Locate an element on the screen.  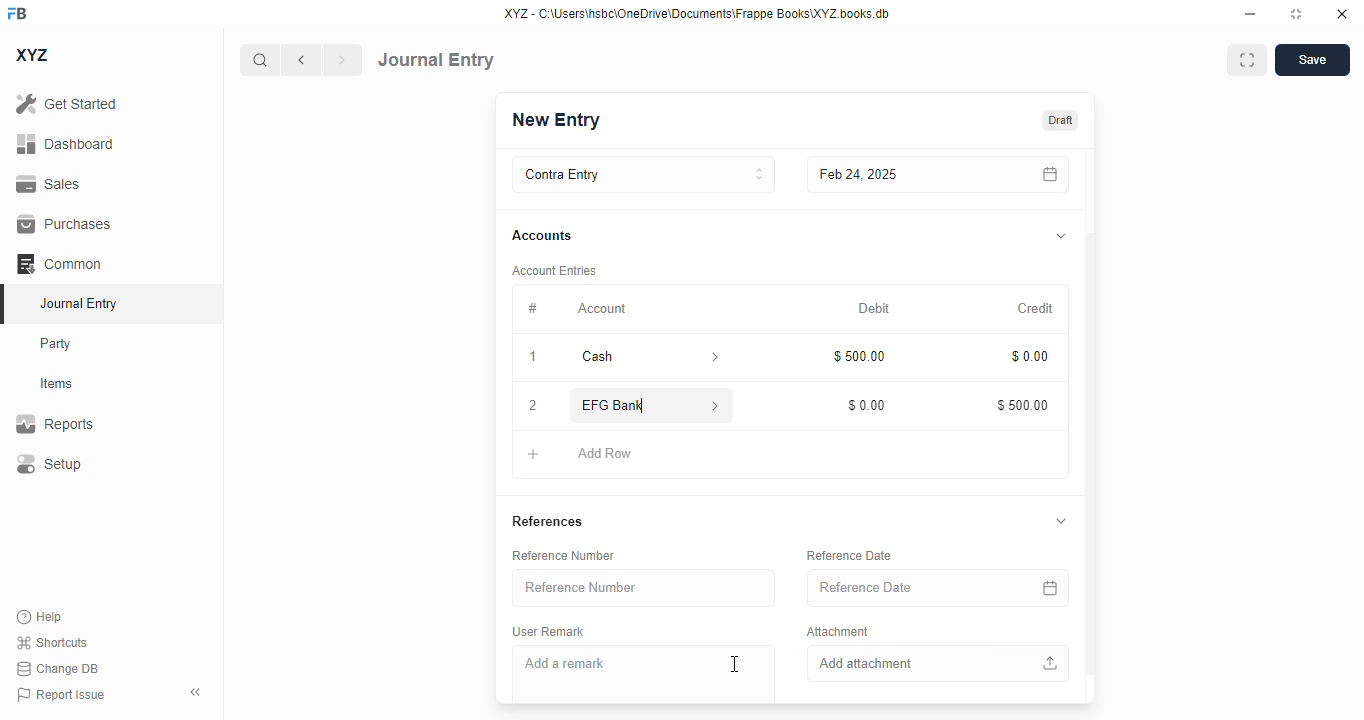
account information is located at coordinates (714, 405).